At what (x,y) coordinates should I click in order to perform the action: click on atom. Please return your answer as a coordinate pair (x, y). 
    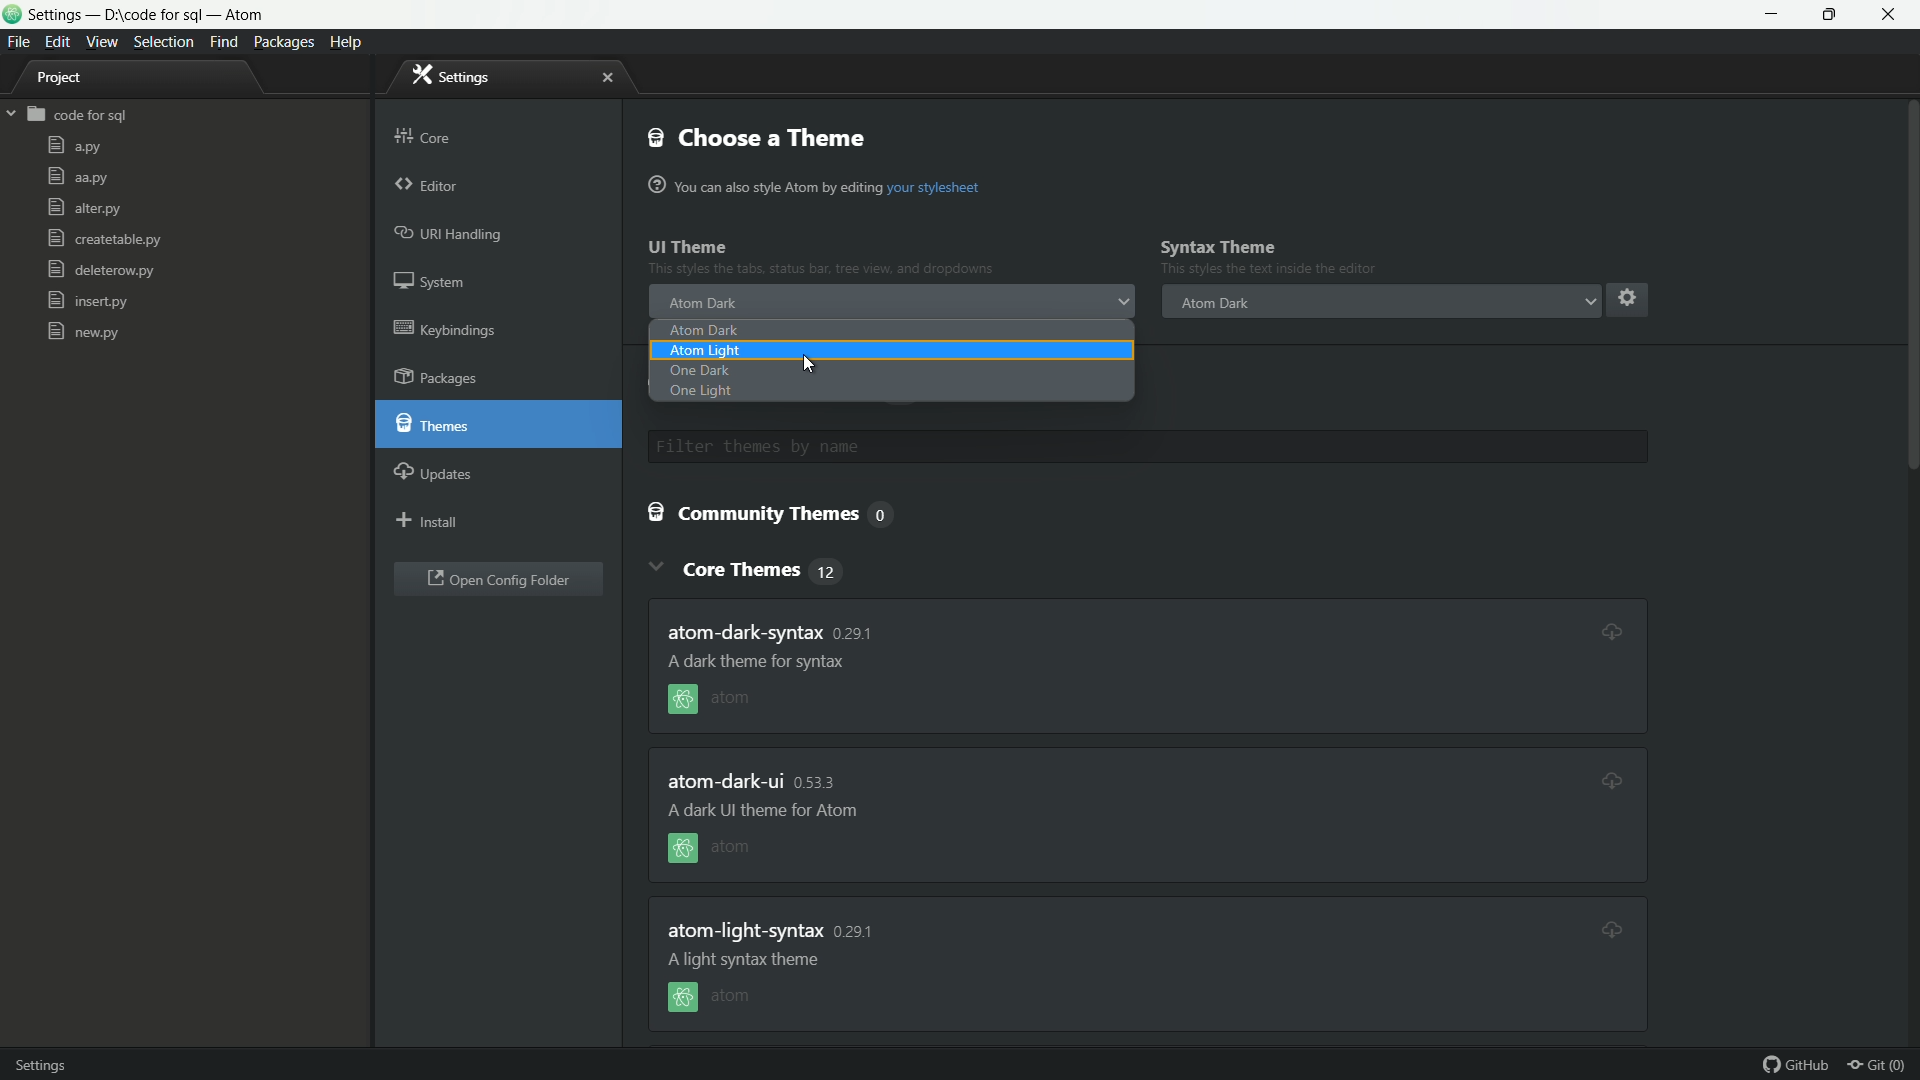
    Looking at the image, I should click on (710, 852).